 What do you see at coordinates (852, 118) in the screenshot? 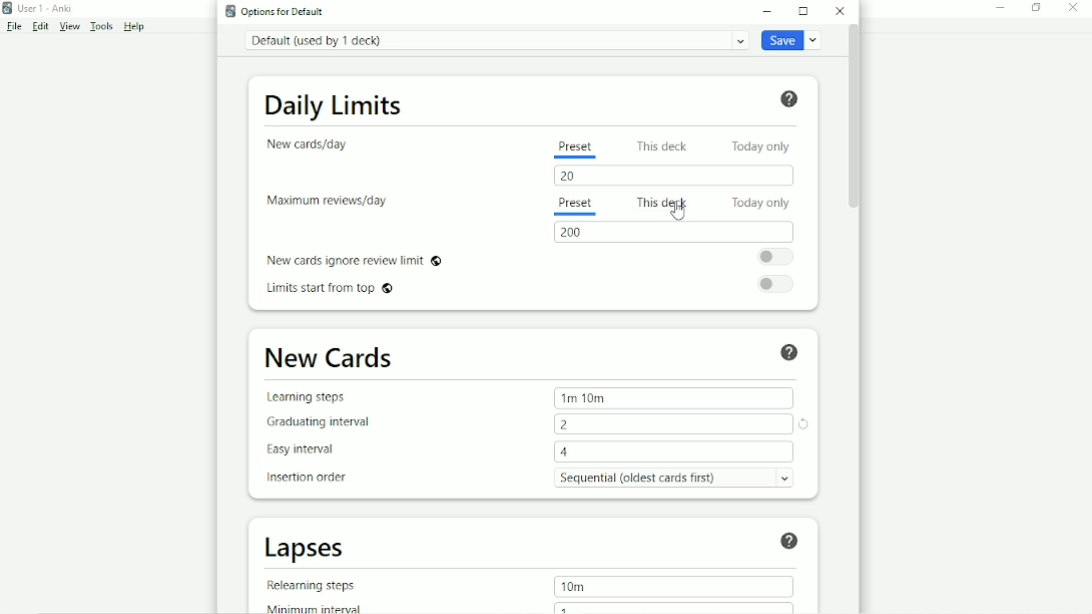
I see `Vertical scrollbar` at bounding box center [852, 118].